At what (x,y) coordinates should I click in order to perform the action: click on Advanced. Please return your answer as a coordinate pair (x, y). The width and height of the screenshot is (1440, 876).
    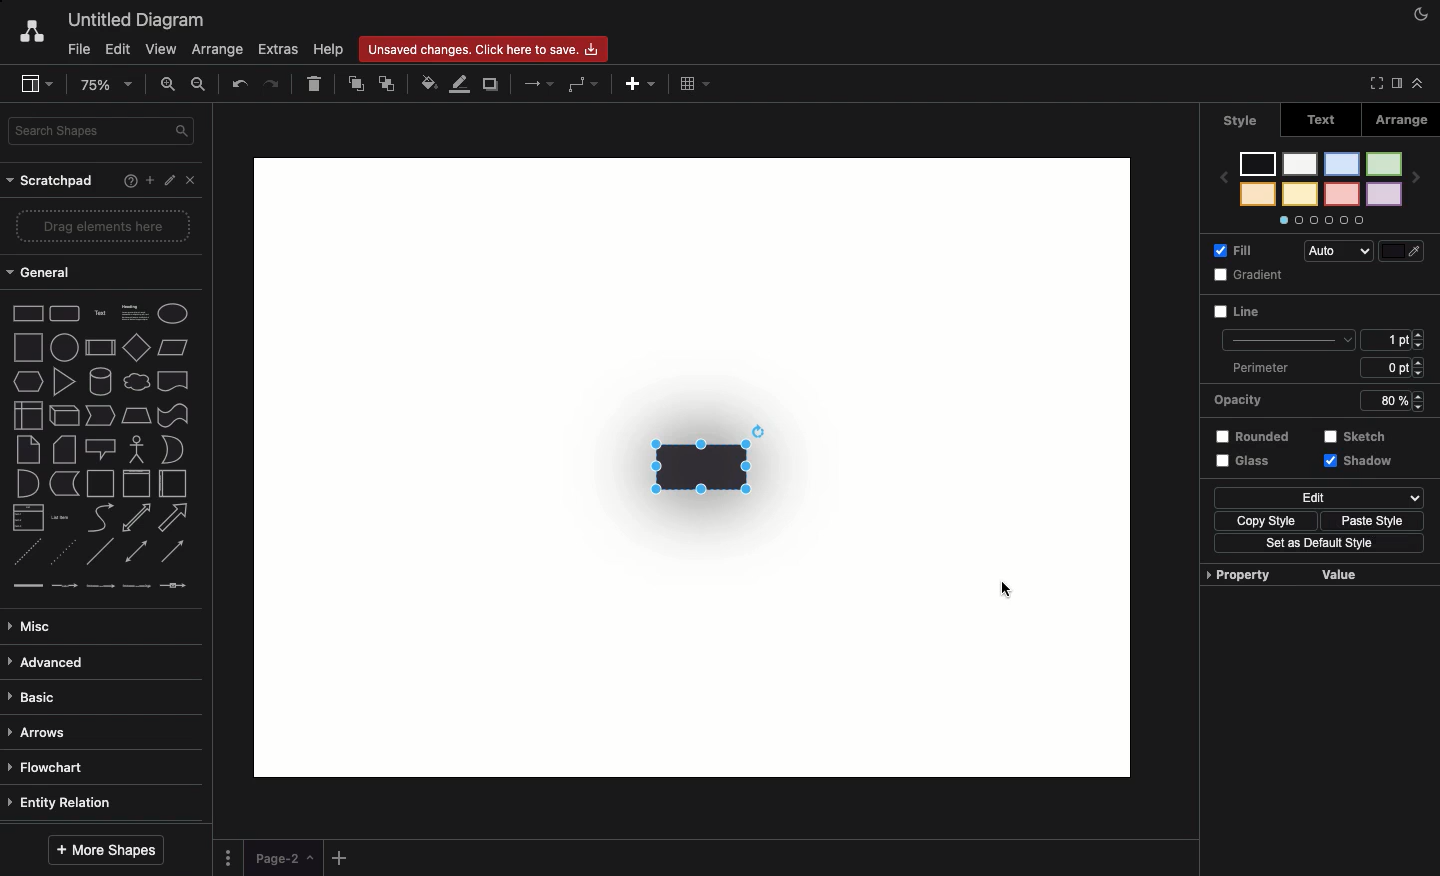
    Looking at the image, I should click on (56, 662).